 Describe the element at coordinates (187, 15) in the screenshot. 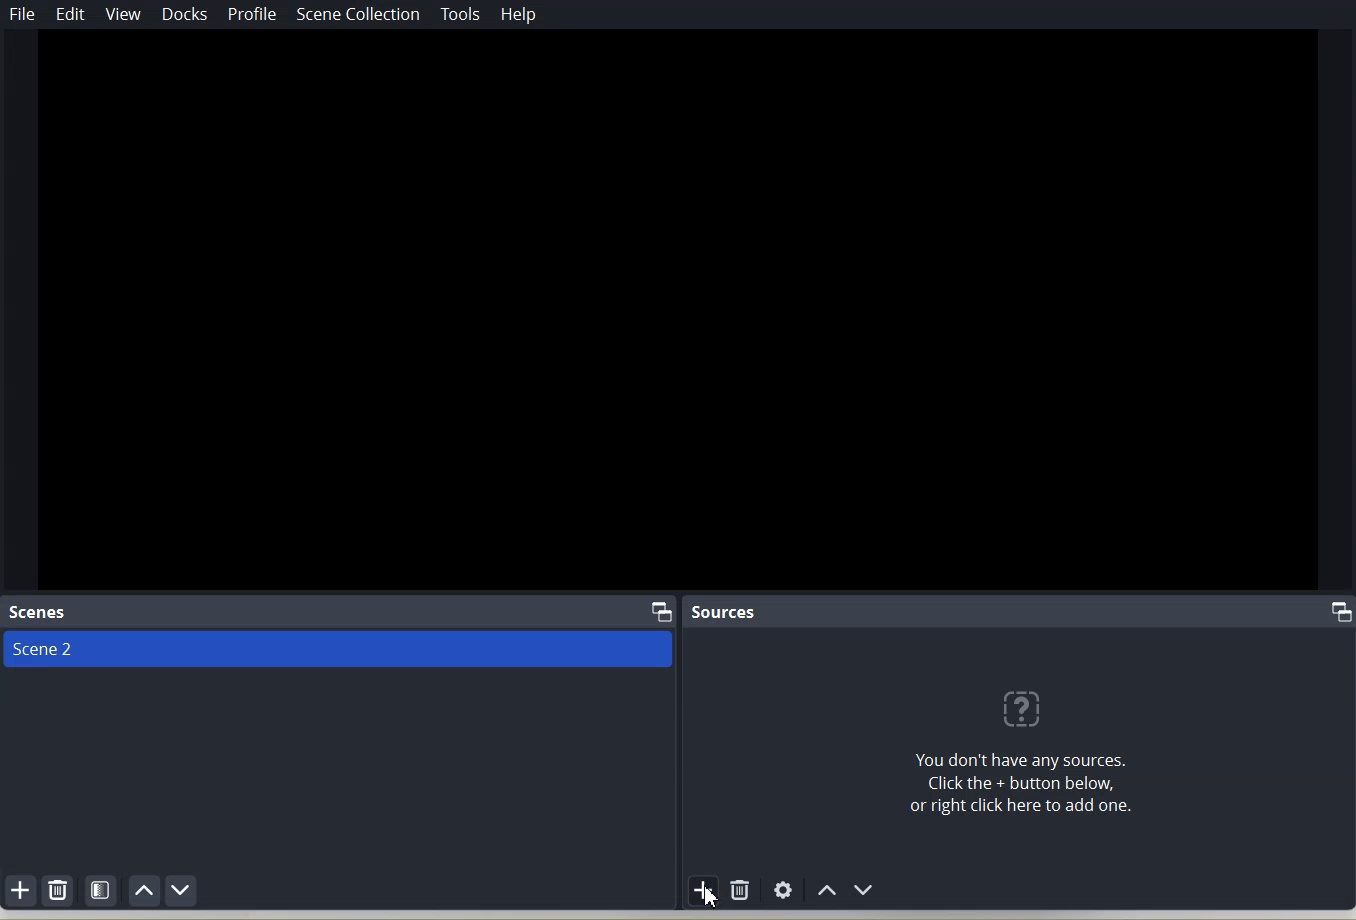

I see `Docks` at that location.